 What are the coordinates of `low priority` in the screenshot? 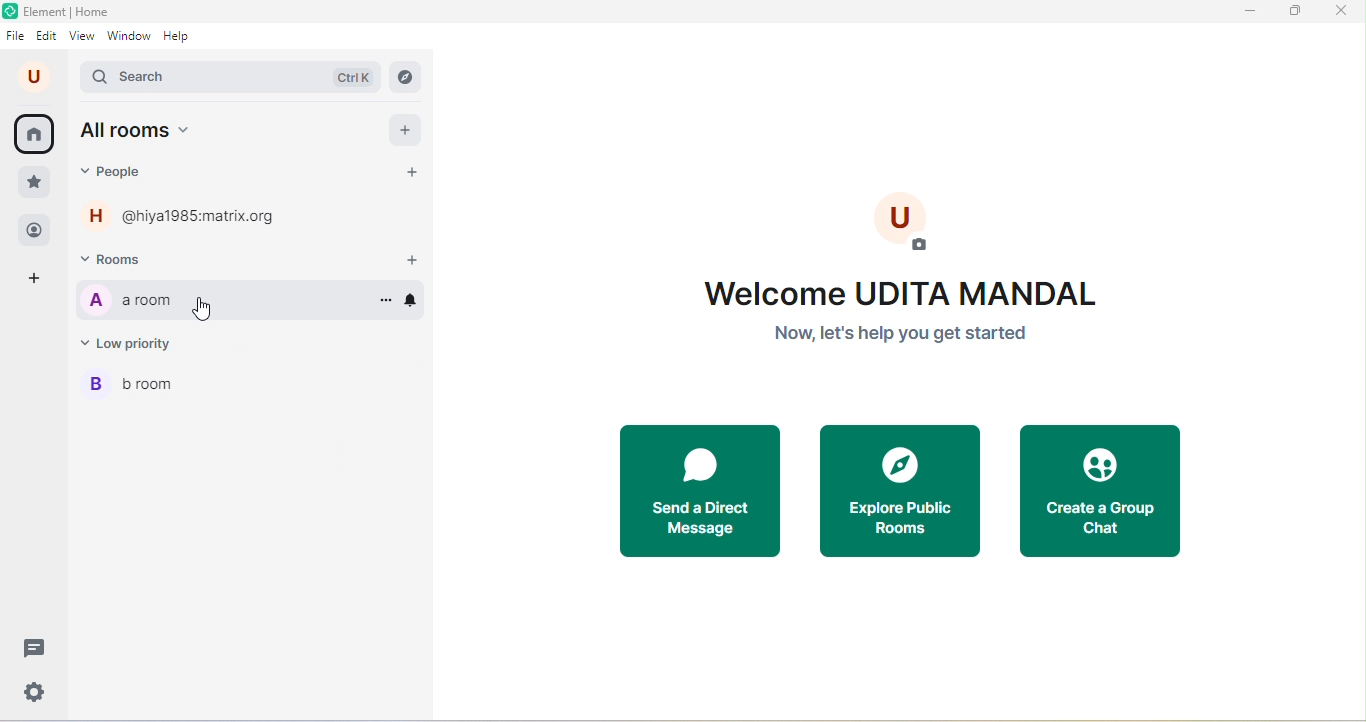 It's located at (137, 343).